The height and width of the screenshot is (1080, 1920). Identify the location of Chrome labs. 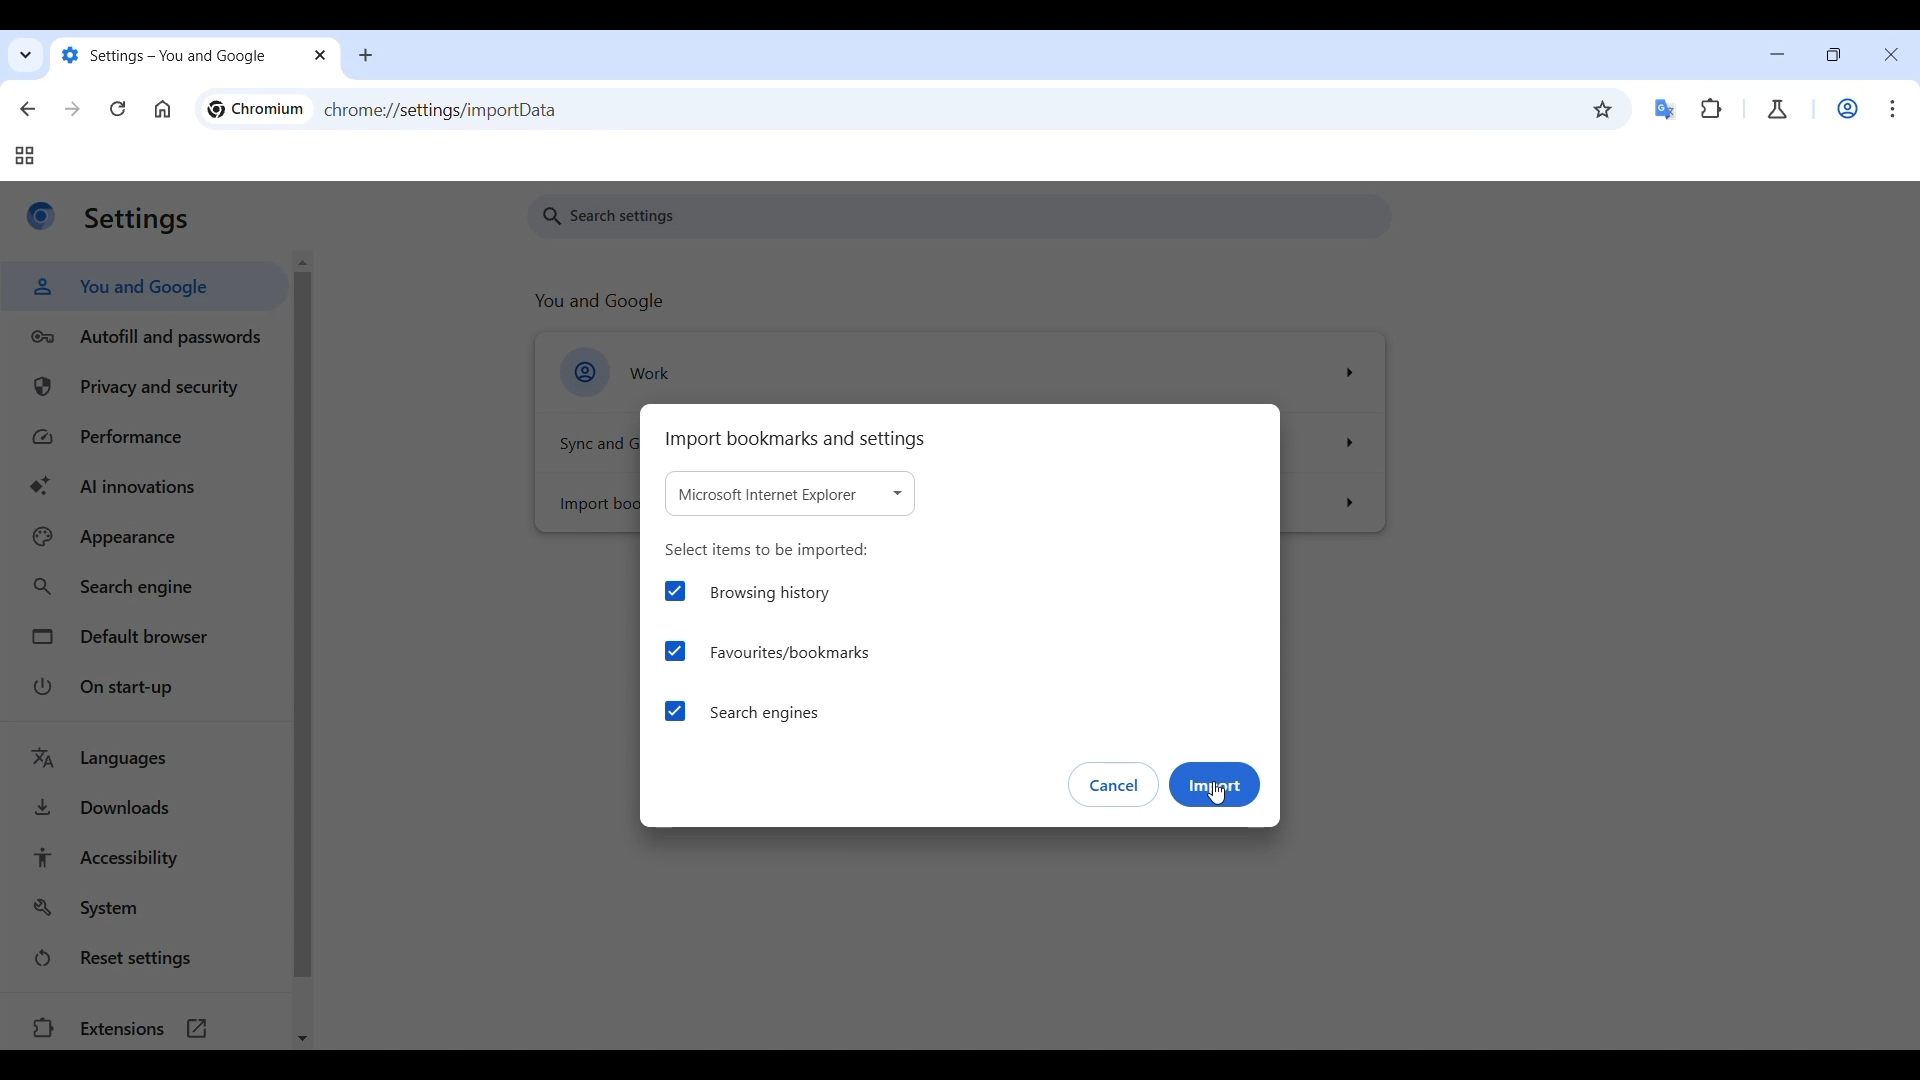
(1777, 109).